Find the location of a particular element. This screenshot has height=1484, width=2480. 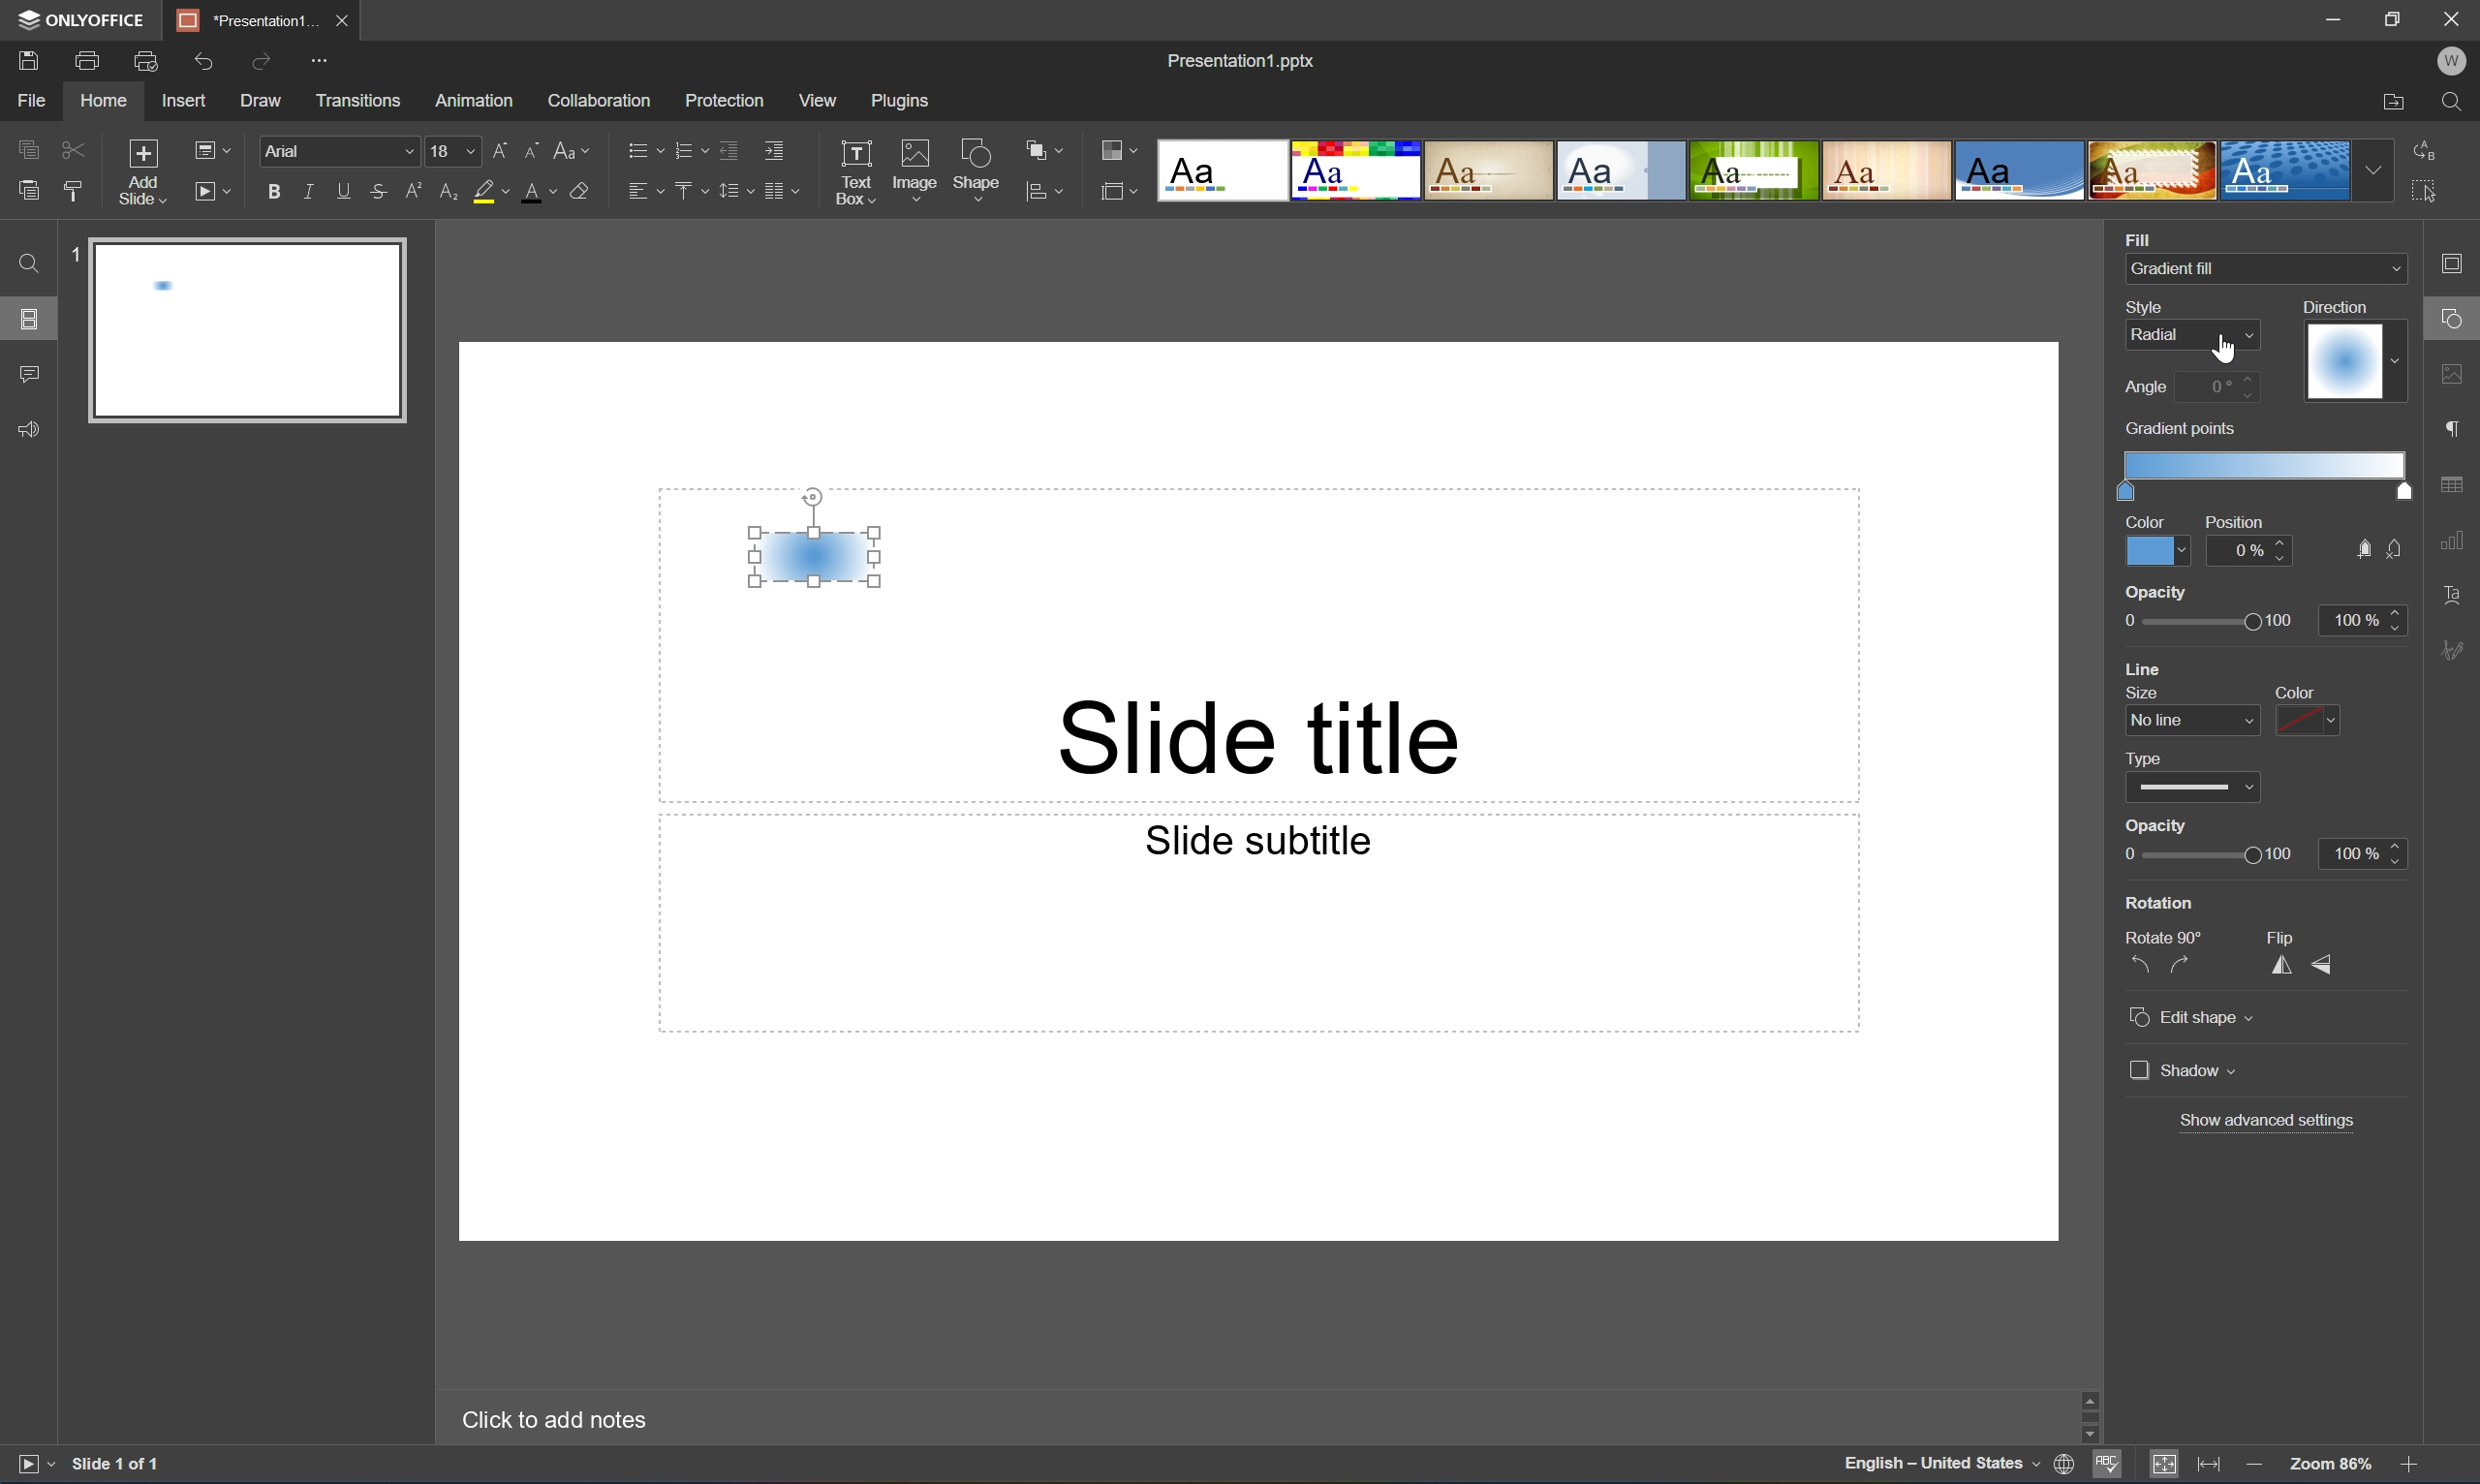

Cursor is located at coordinates (2224, 349).